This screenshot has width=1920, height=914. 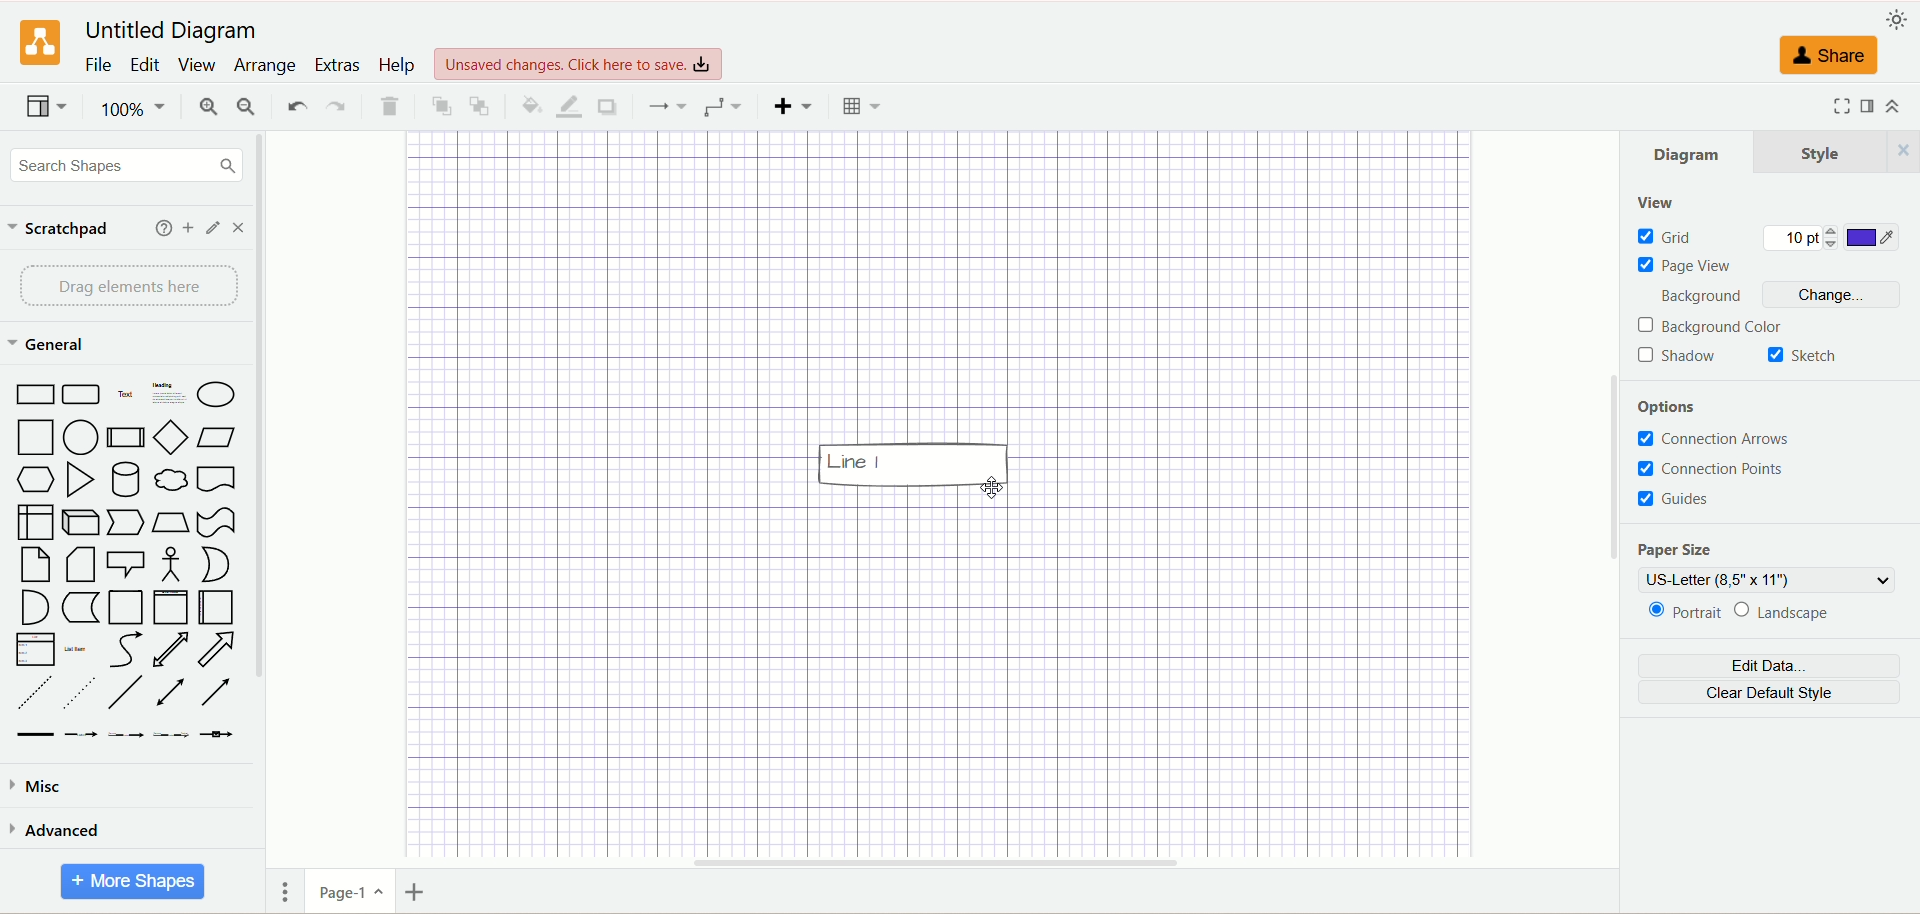 What do you see at coordinates (1760, 581) in the screenshot?
I see `US-letter(8,5* x 11")` at bounding box center [1760, 581].